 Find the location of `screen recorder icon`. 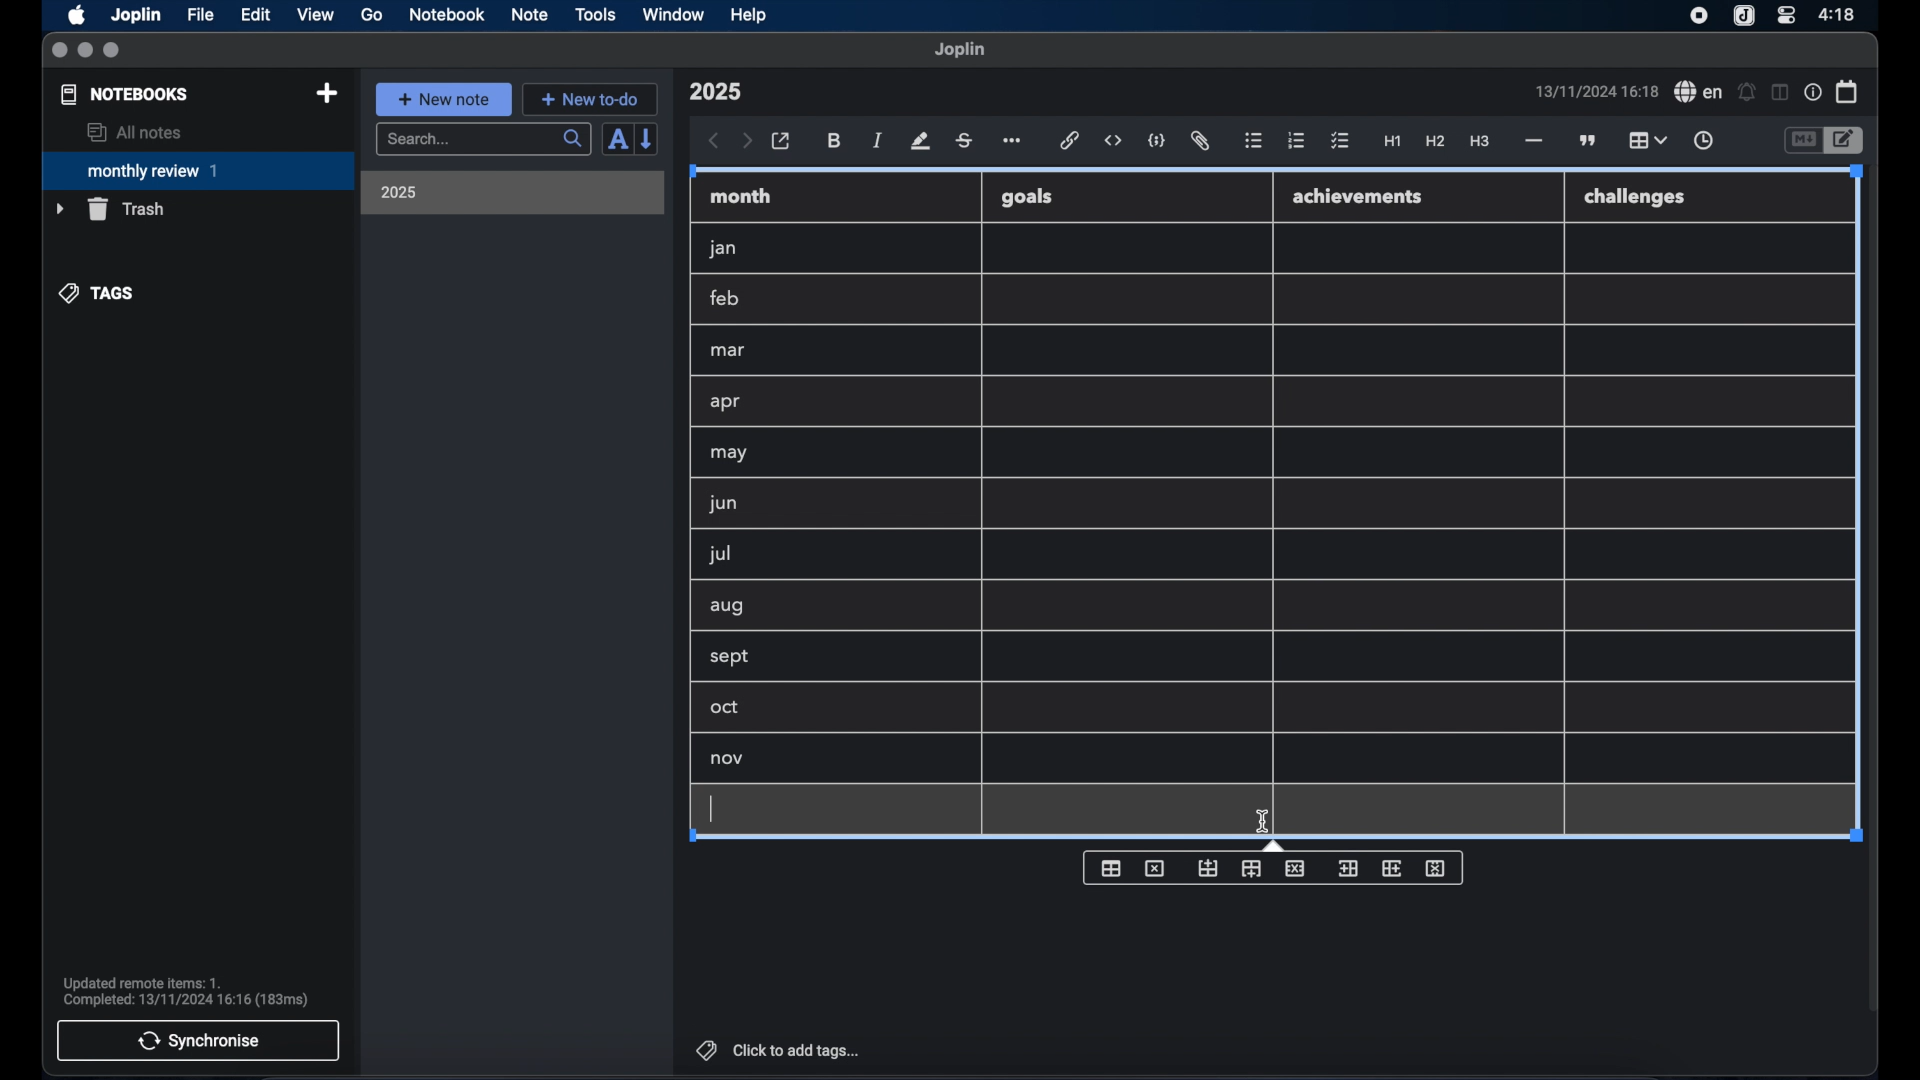

screen recorder icon is located at coordinates (1699, 16).